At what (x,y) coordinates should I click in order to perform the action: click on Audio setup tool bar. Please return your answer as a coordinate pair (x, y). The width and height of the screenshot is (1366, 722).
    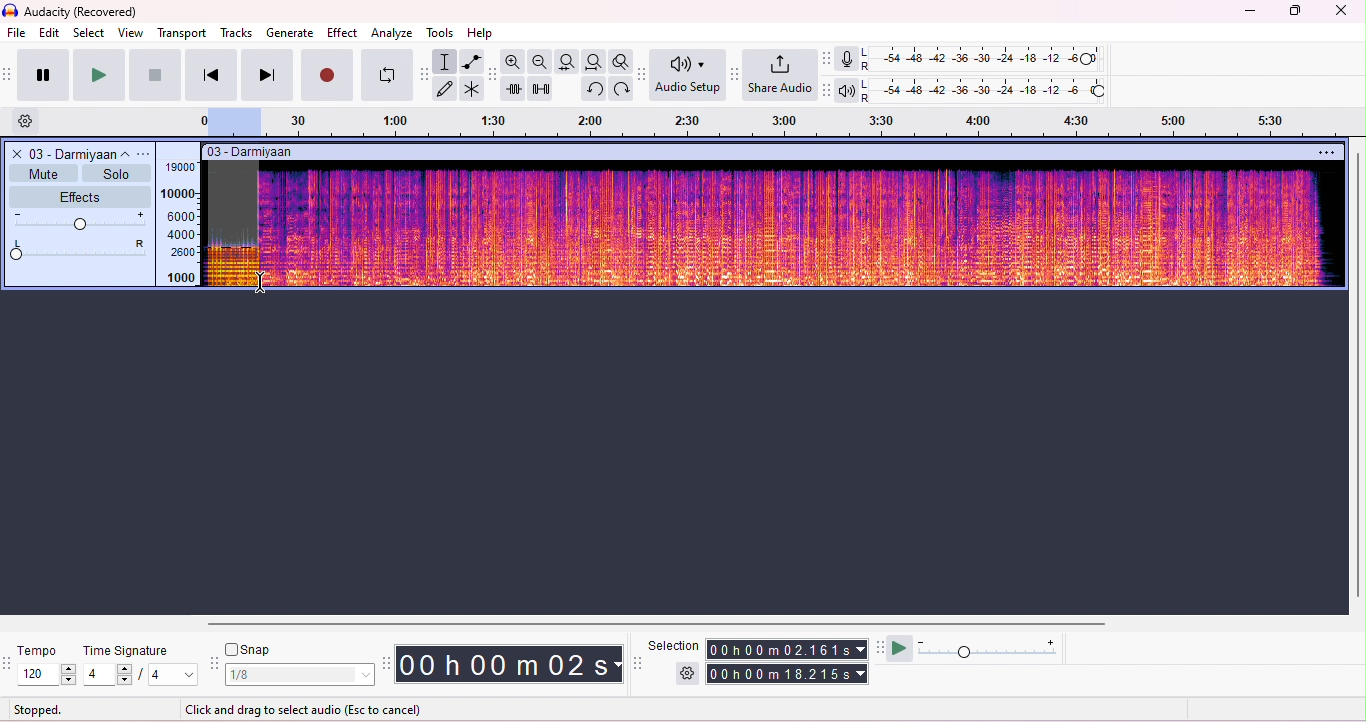
    Looking at the image, I should click on (643, 75).